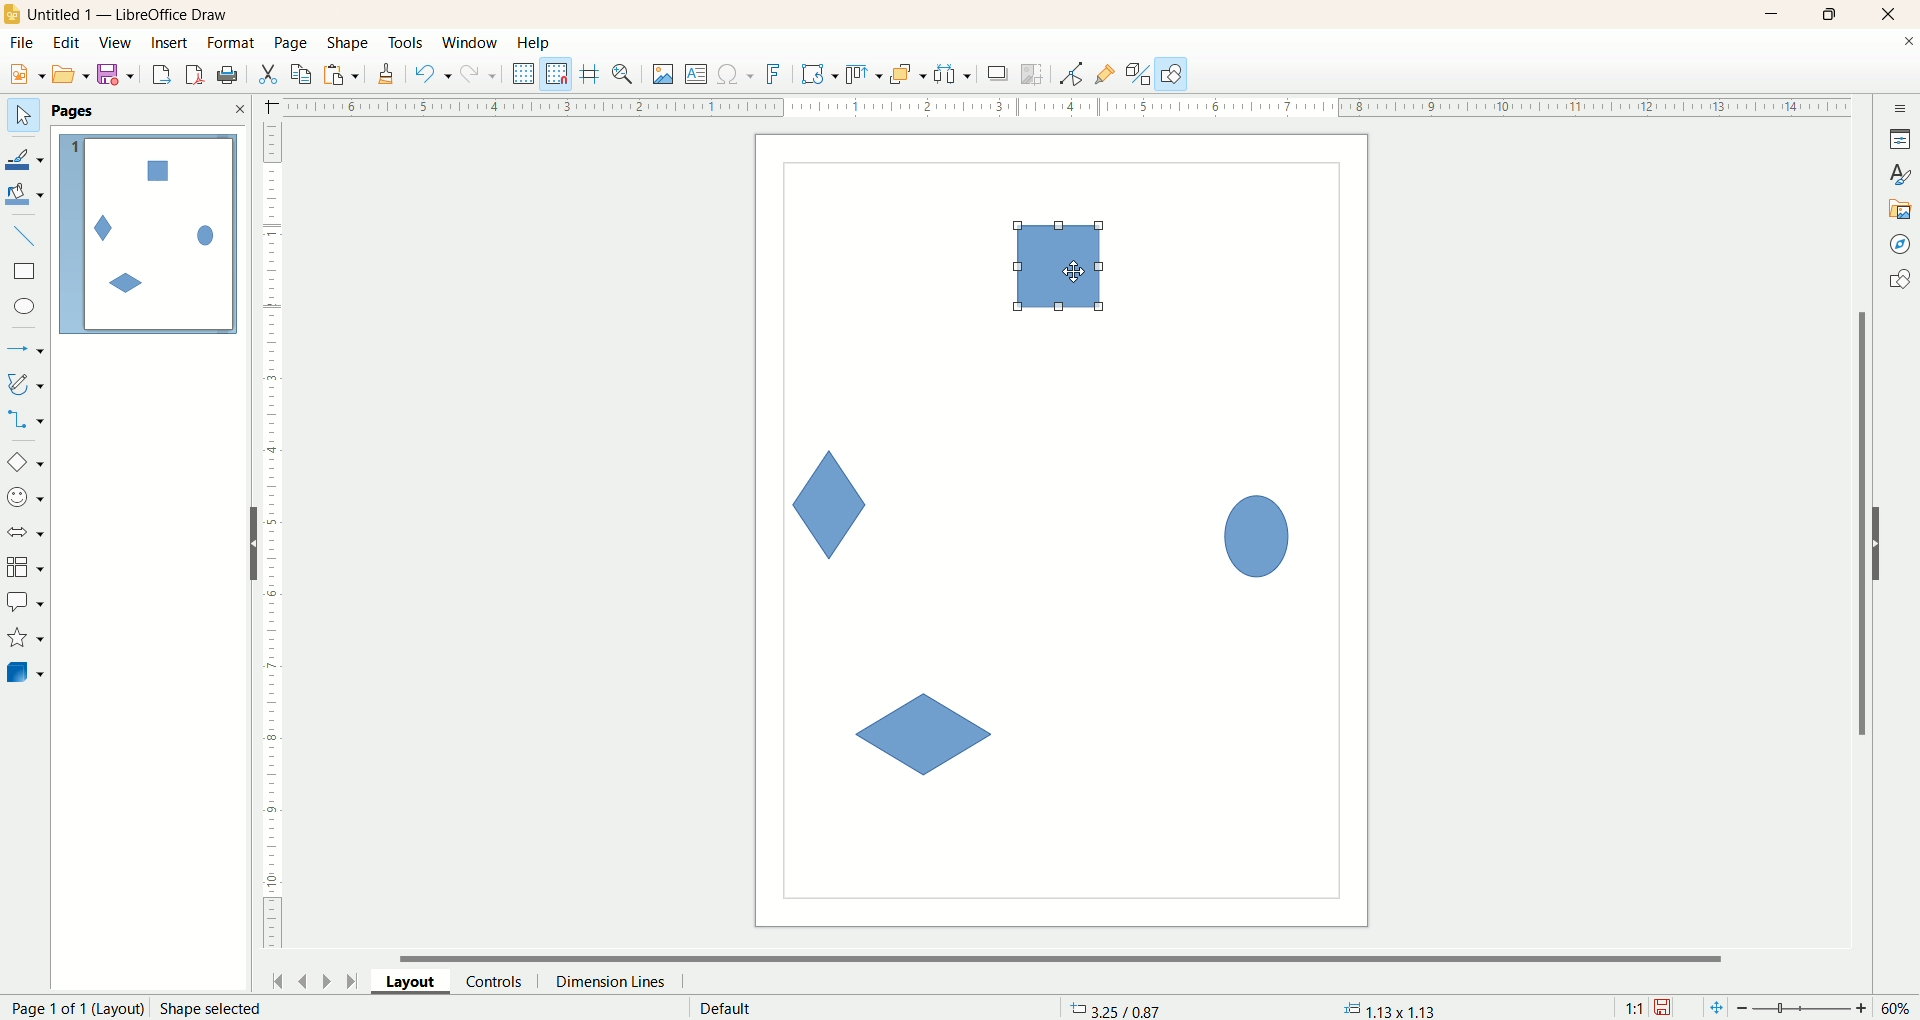 This screenshot has width=1920, height=1020. What do you see at coordinates (1773, 14) in the screenshot?
I see `minimize` at bounding box center [1773, 14].